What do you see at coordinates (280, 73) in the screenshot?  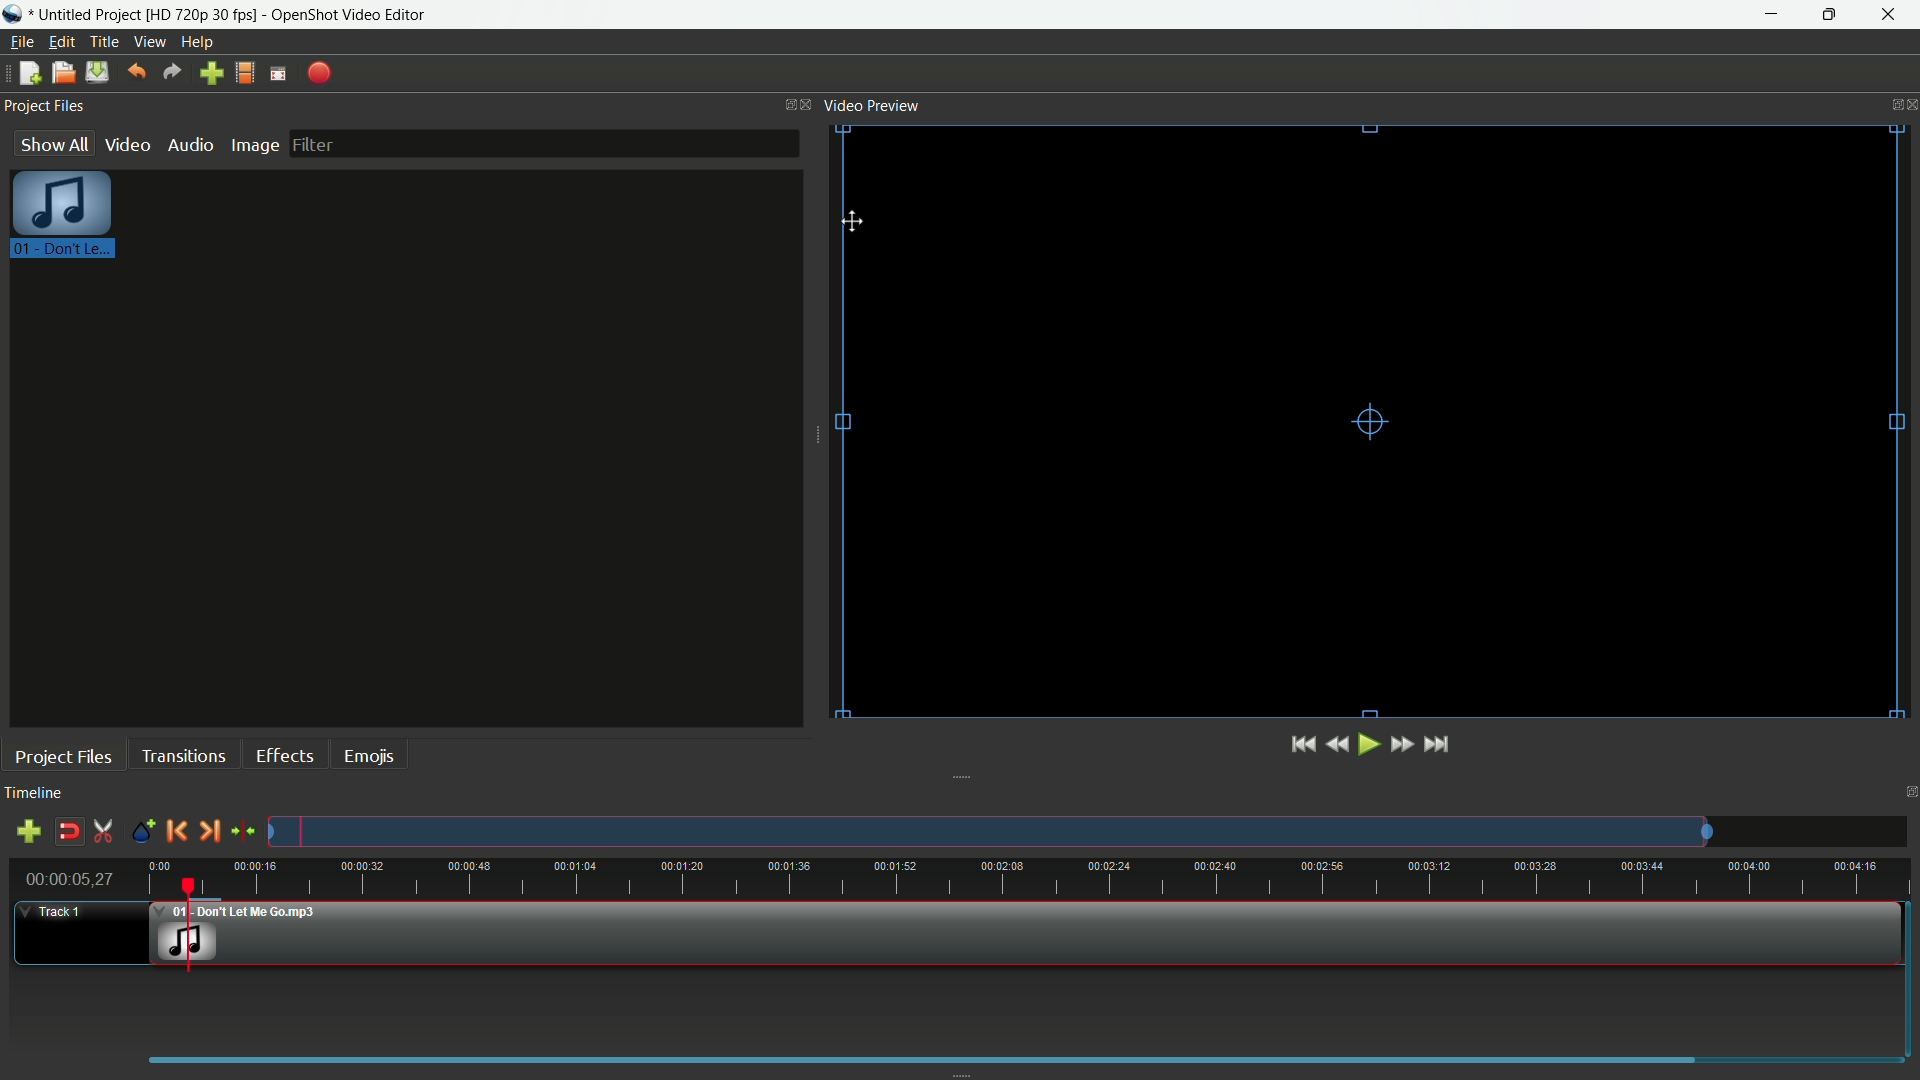 I see `full screen` at bounding box center [280, 73].